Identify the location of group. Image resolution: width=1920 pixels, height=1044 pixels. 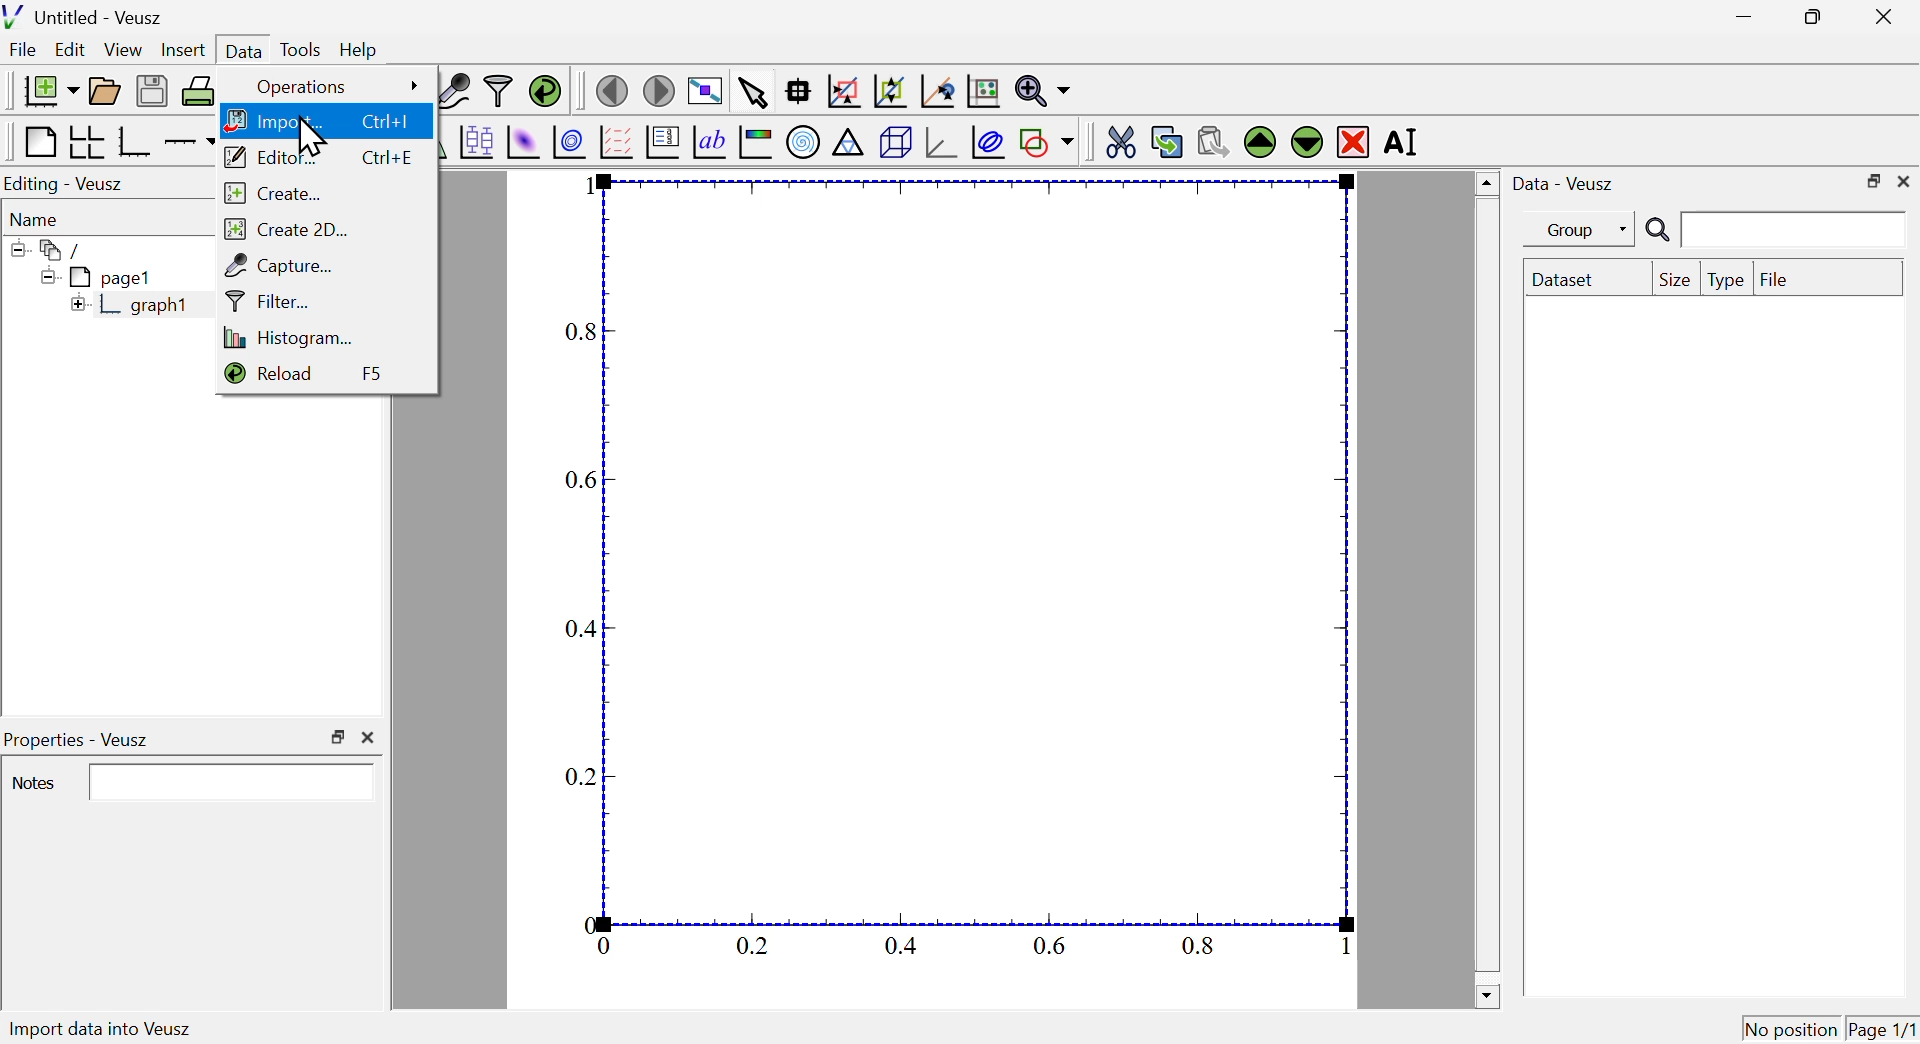
(1569, 230).